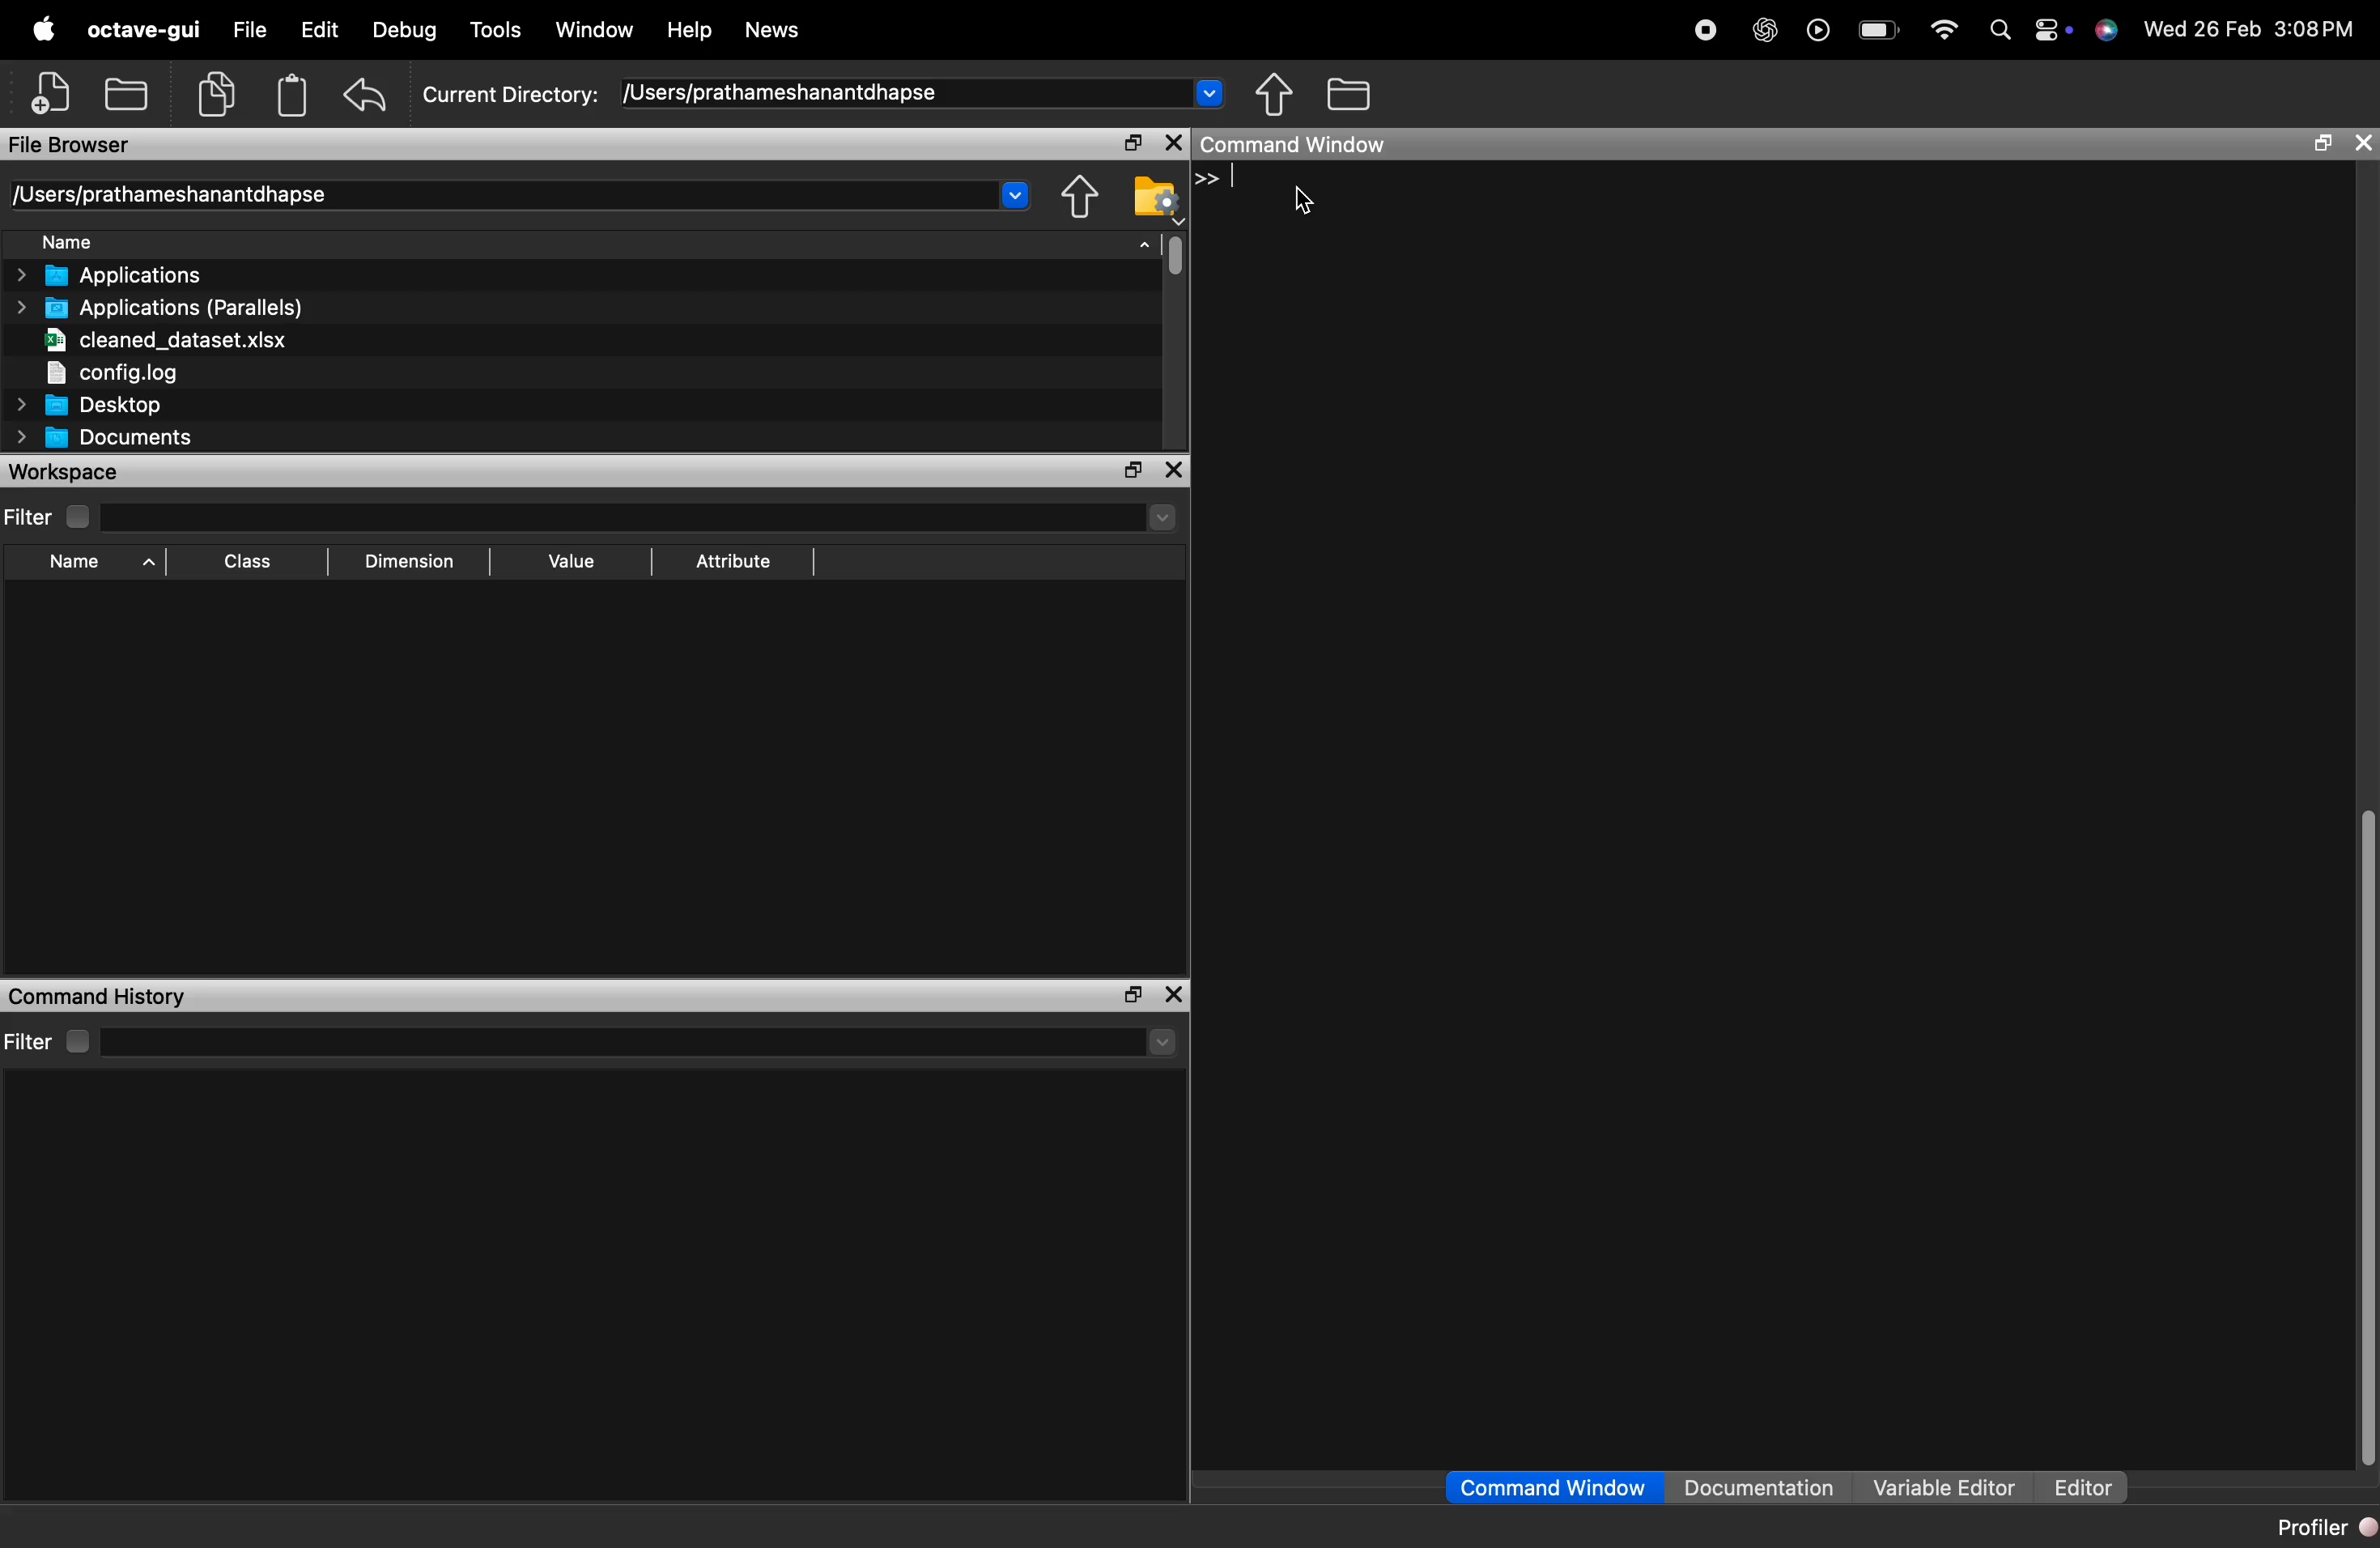 Image resolution: width=2380 pixels, height=1548 pixels. Describe the element at coordinates (111, 273) in the screenshot. I see `Applications` at that location.